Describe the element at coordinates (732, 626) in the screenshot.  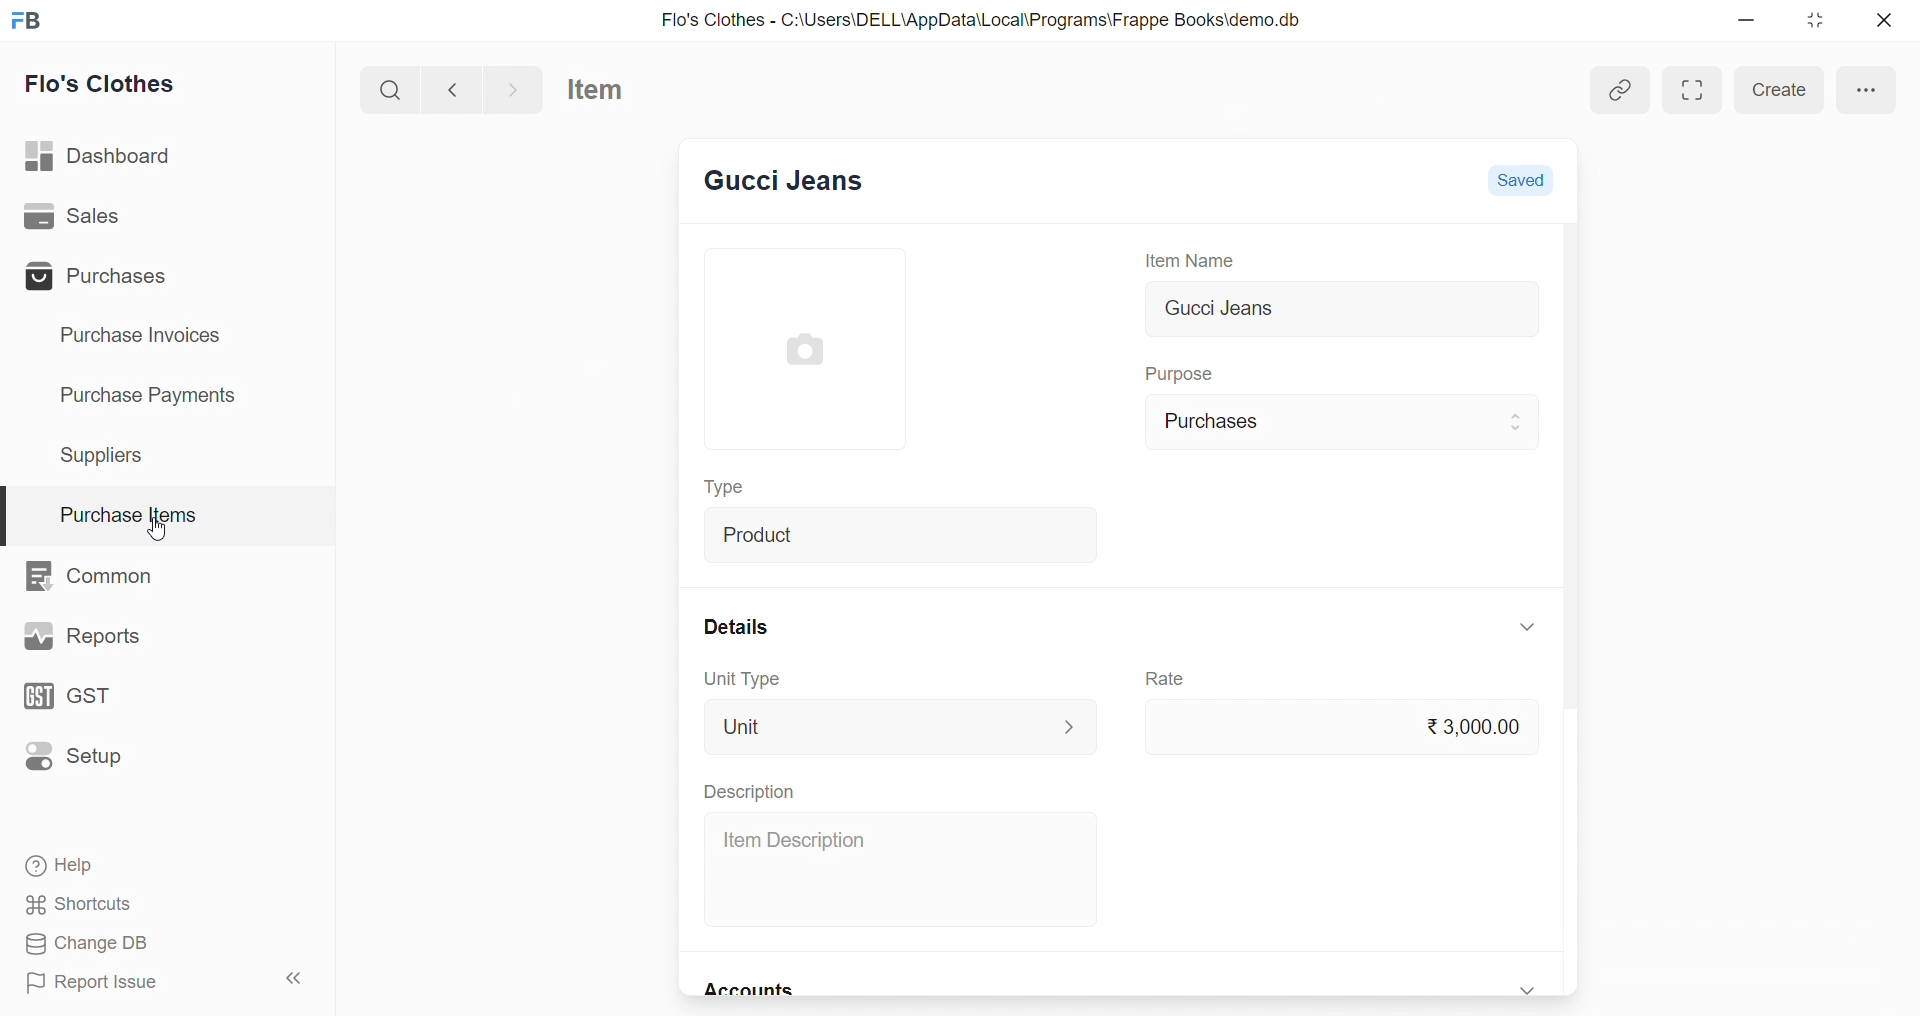
I see `Details` at that location.